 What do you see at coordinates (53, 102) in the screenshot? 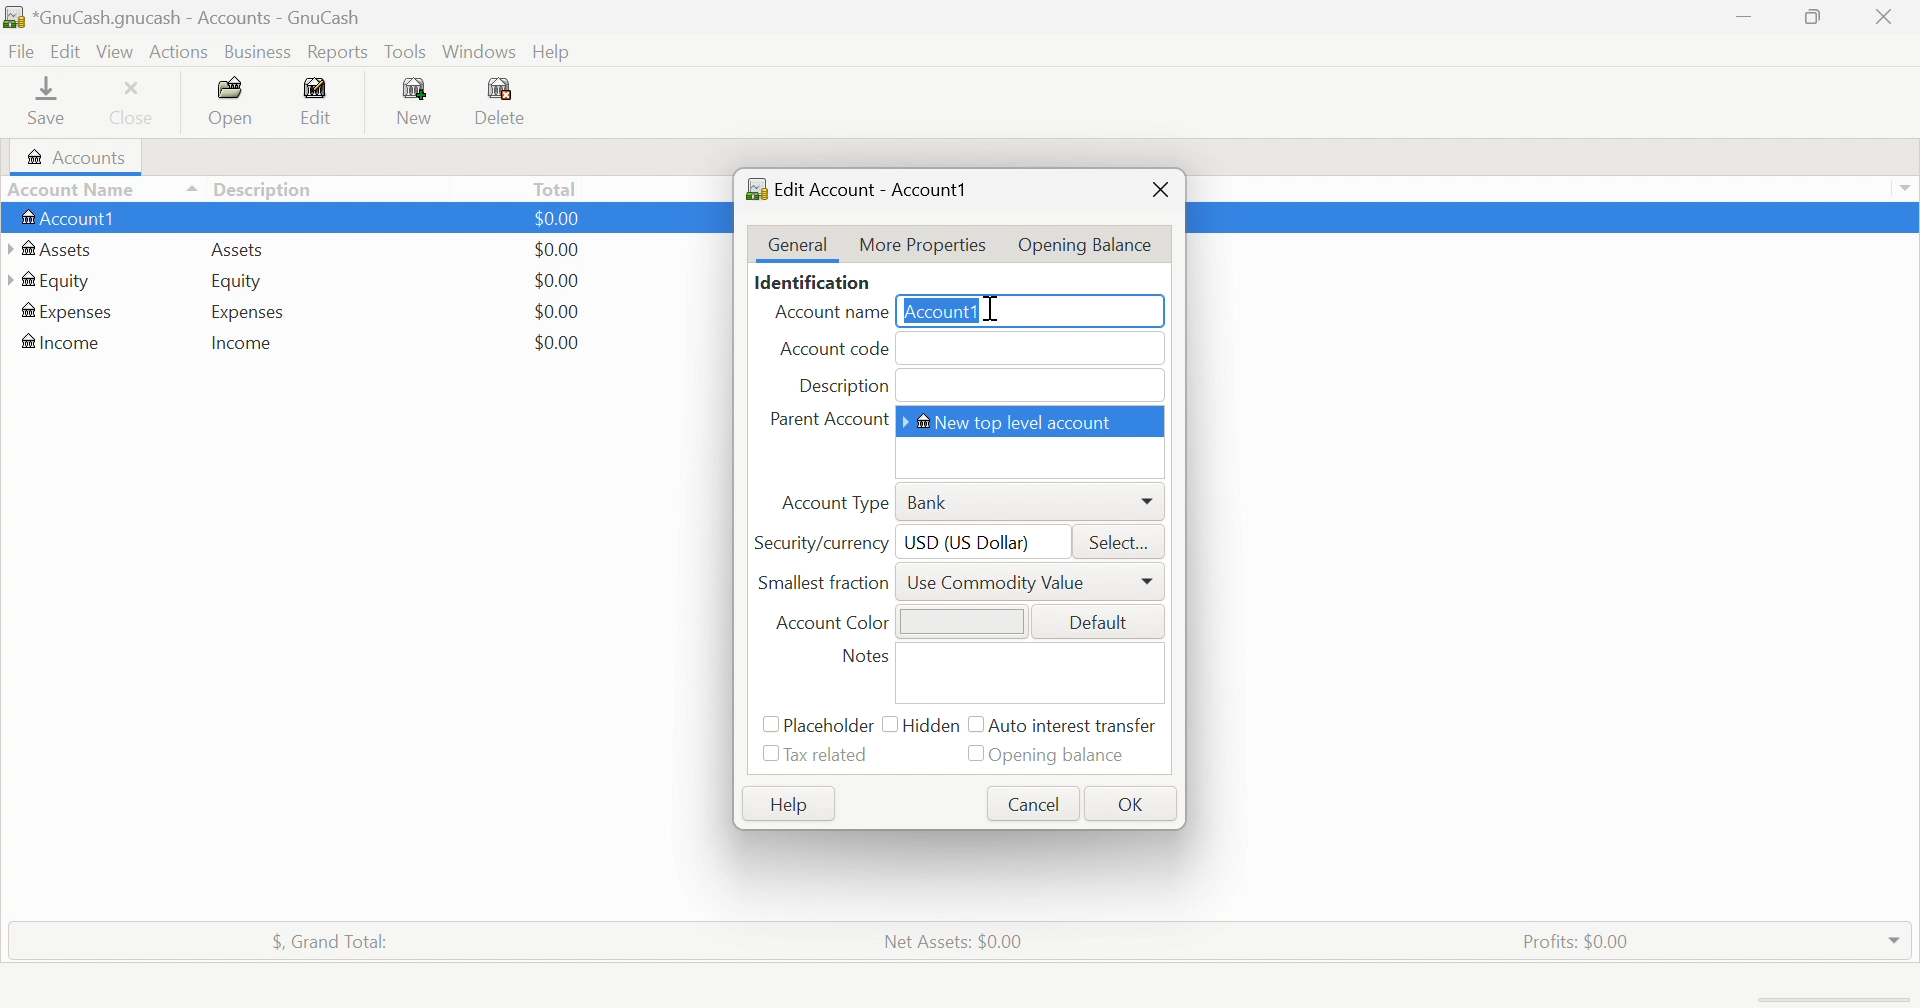
I see `Save` at bounding box center [53, 102].